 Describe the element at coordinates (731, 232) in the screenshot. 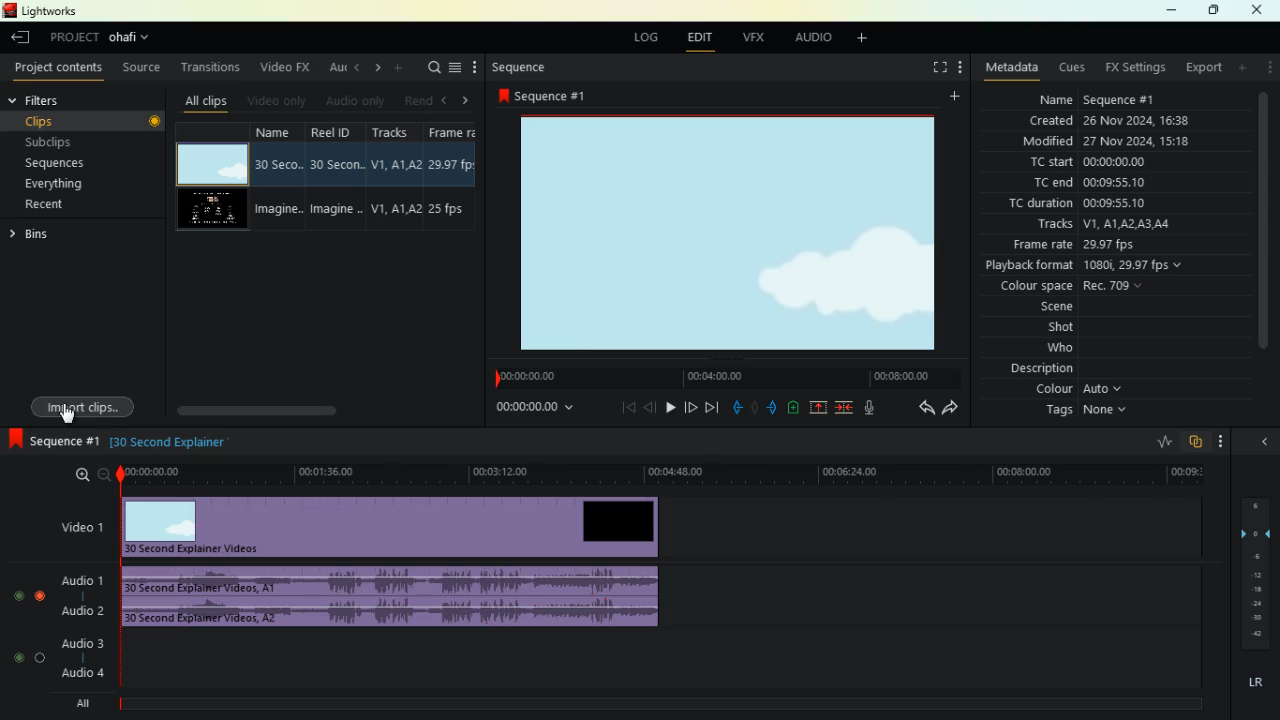

I see `image` at that location.